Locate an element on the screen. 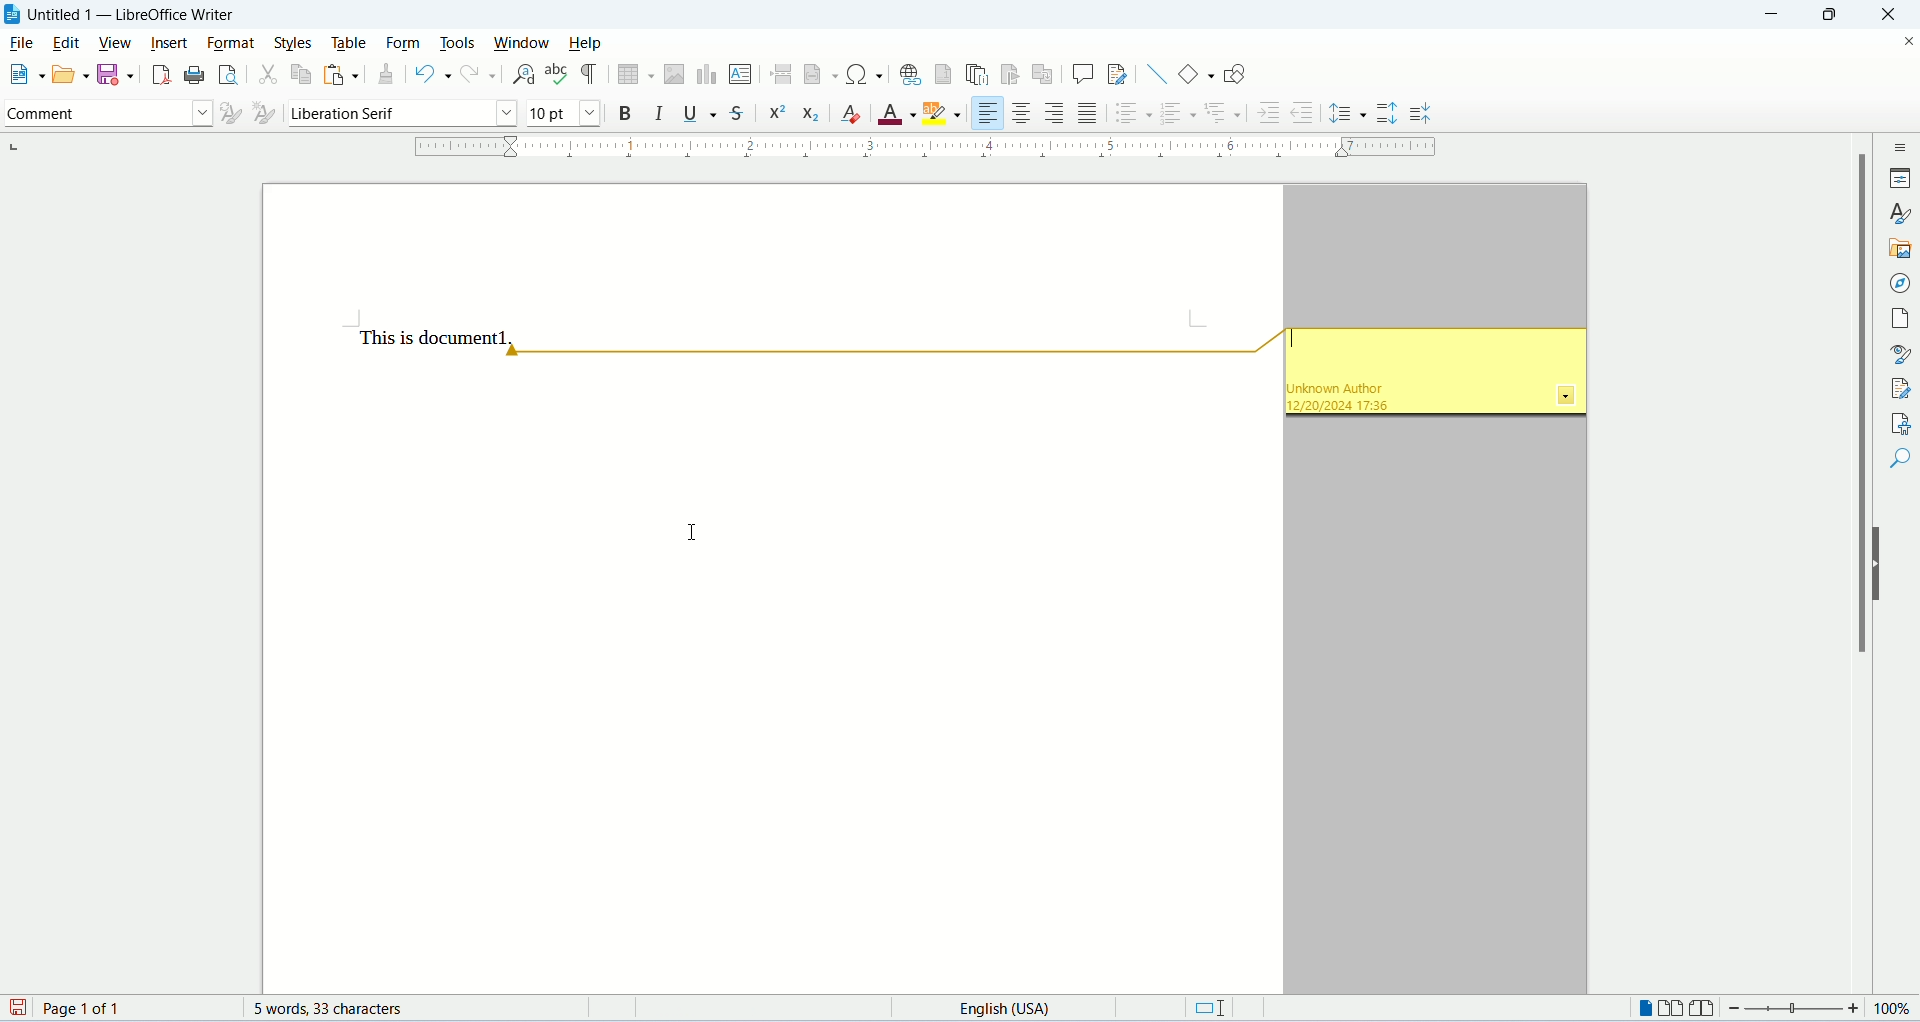 This screenshot has width=1920, height=1022. insert endnote is located at coordinates (976, 75).